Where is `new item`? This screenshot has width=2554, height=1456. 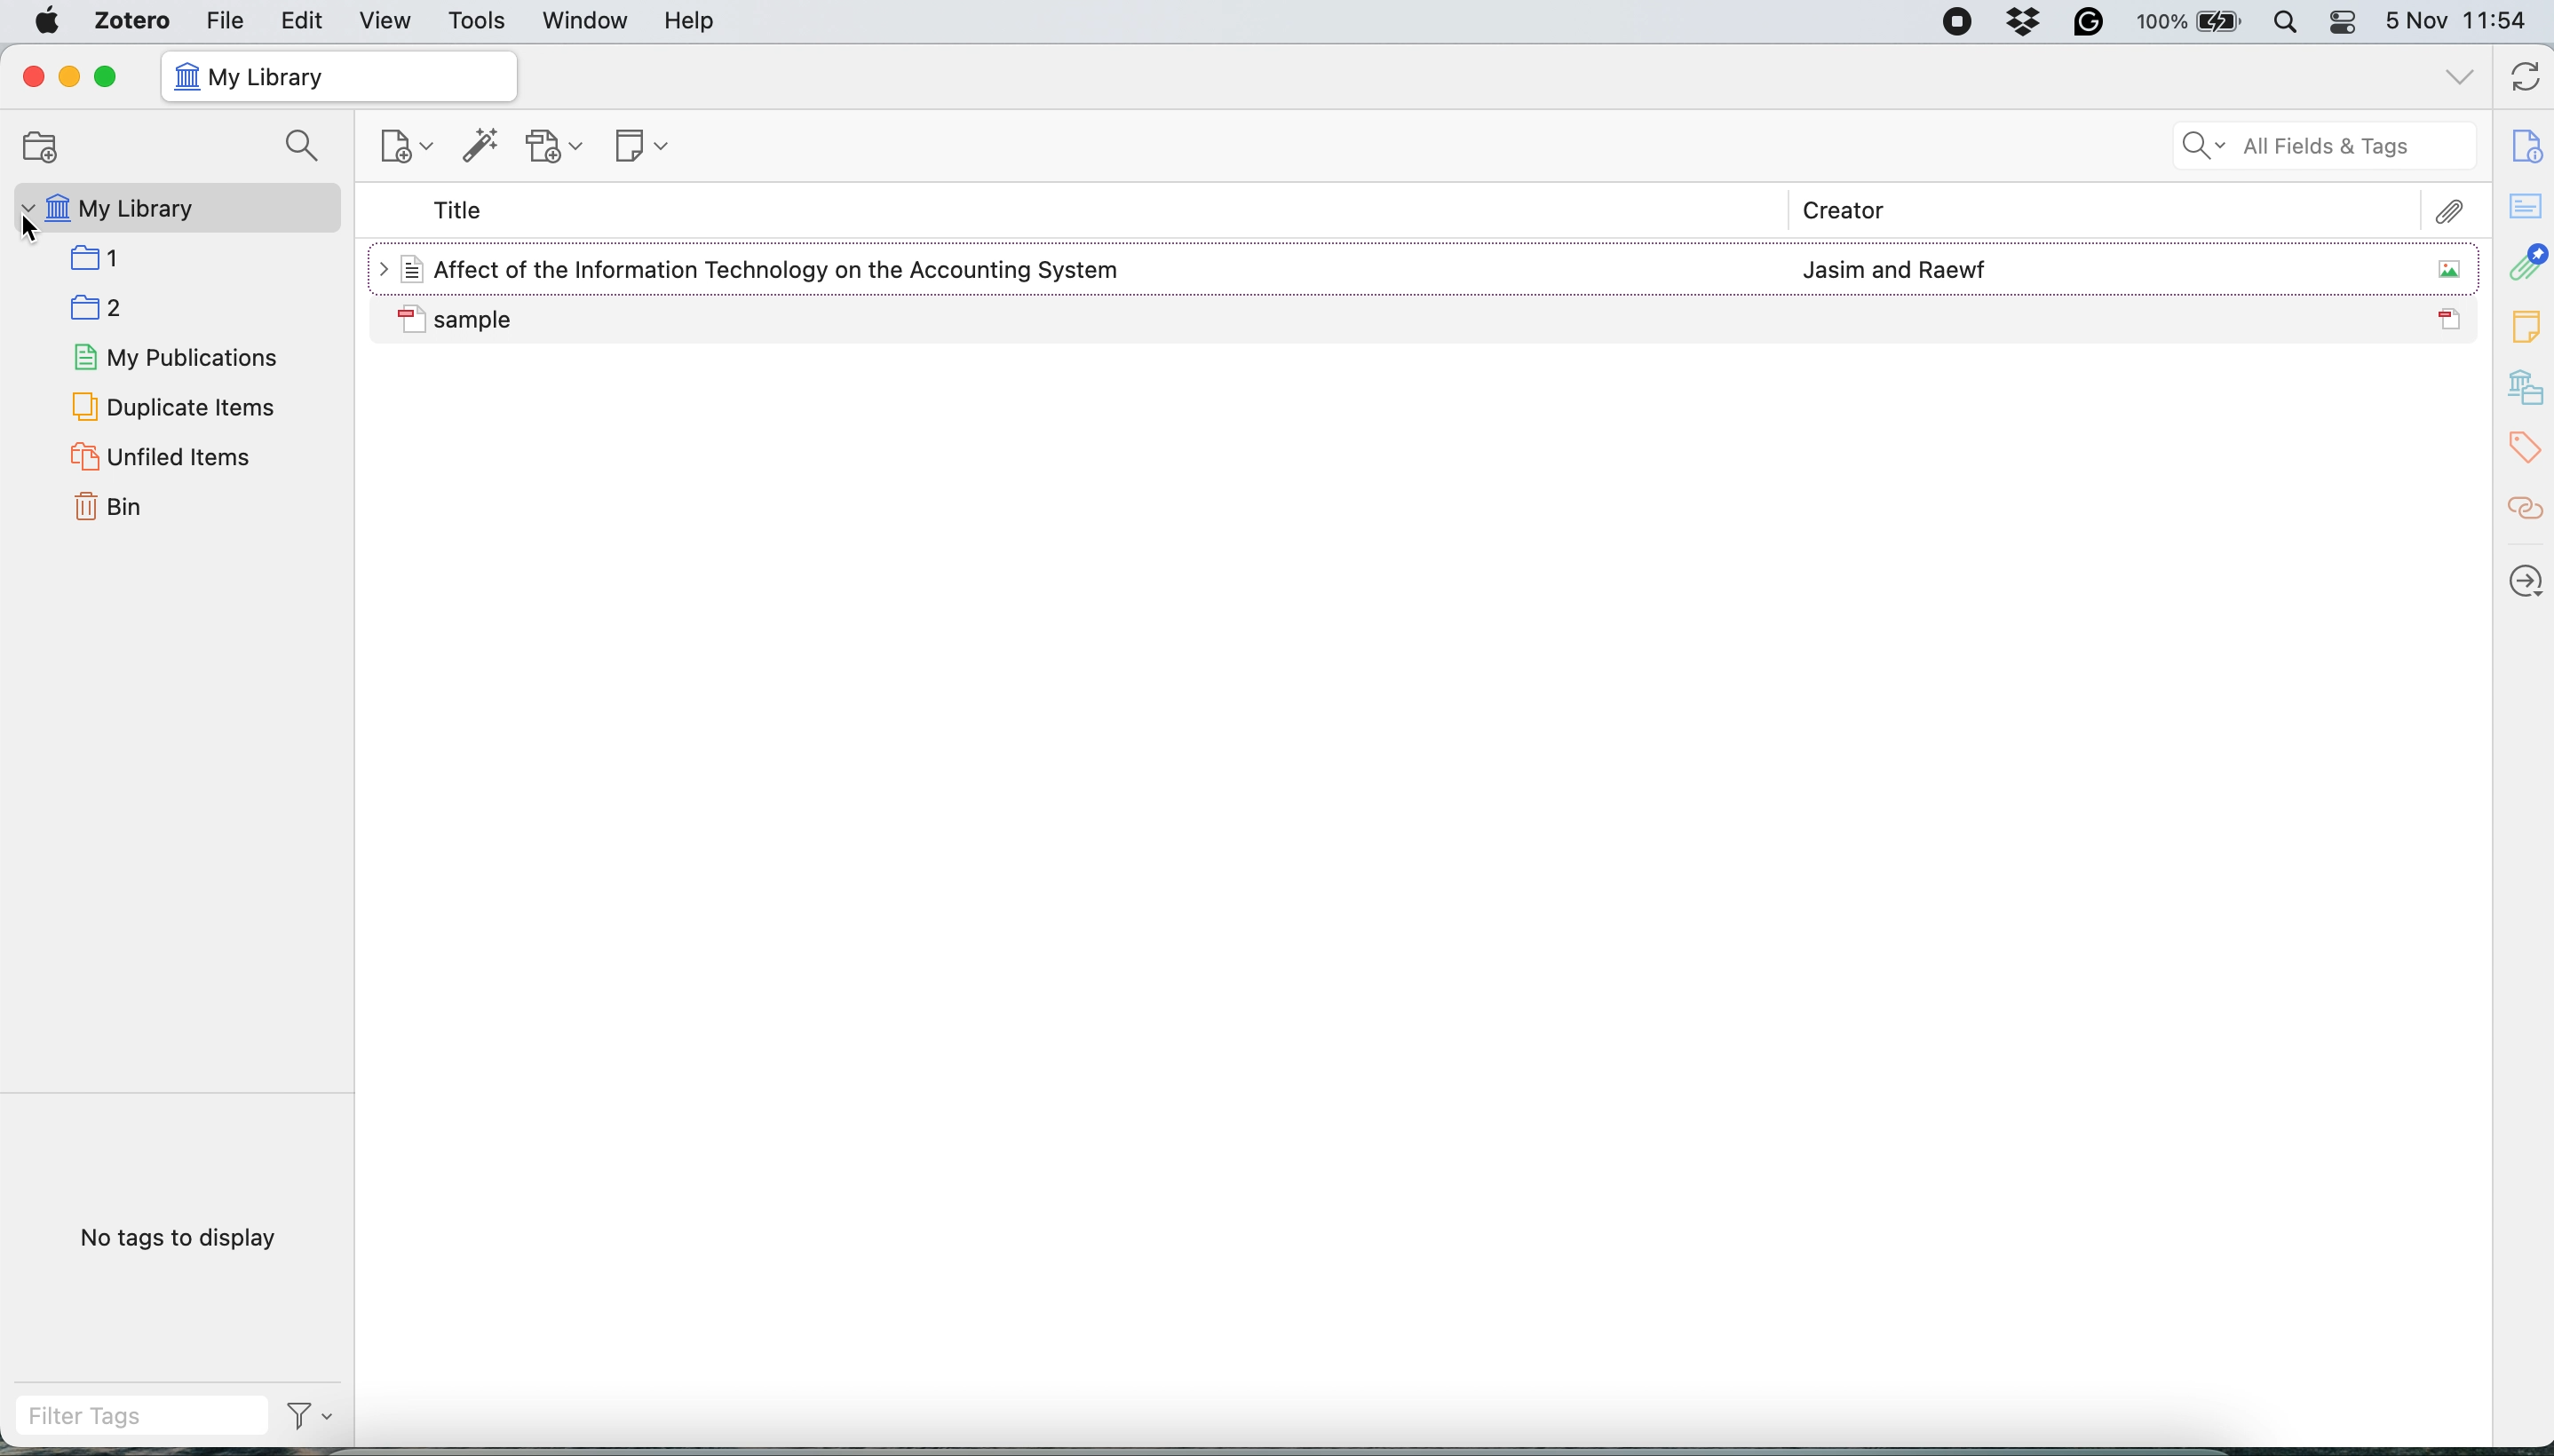 new item is located at coordinates (406, 141).